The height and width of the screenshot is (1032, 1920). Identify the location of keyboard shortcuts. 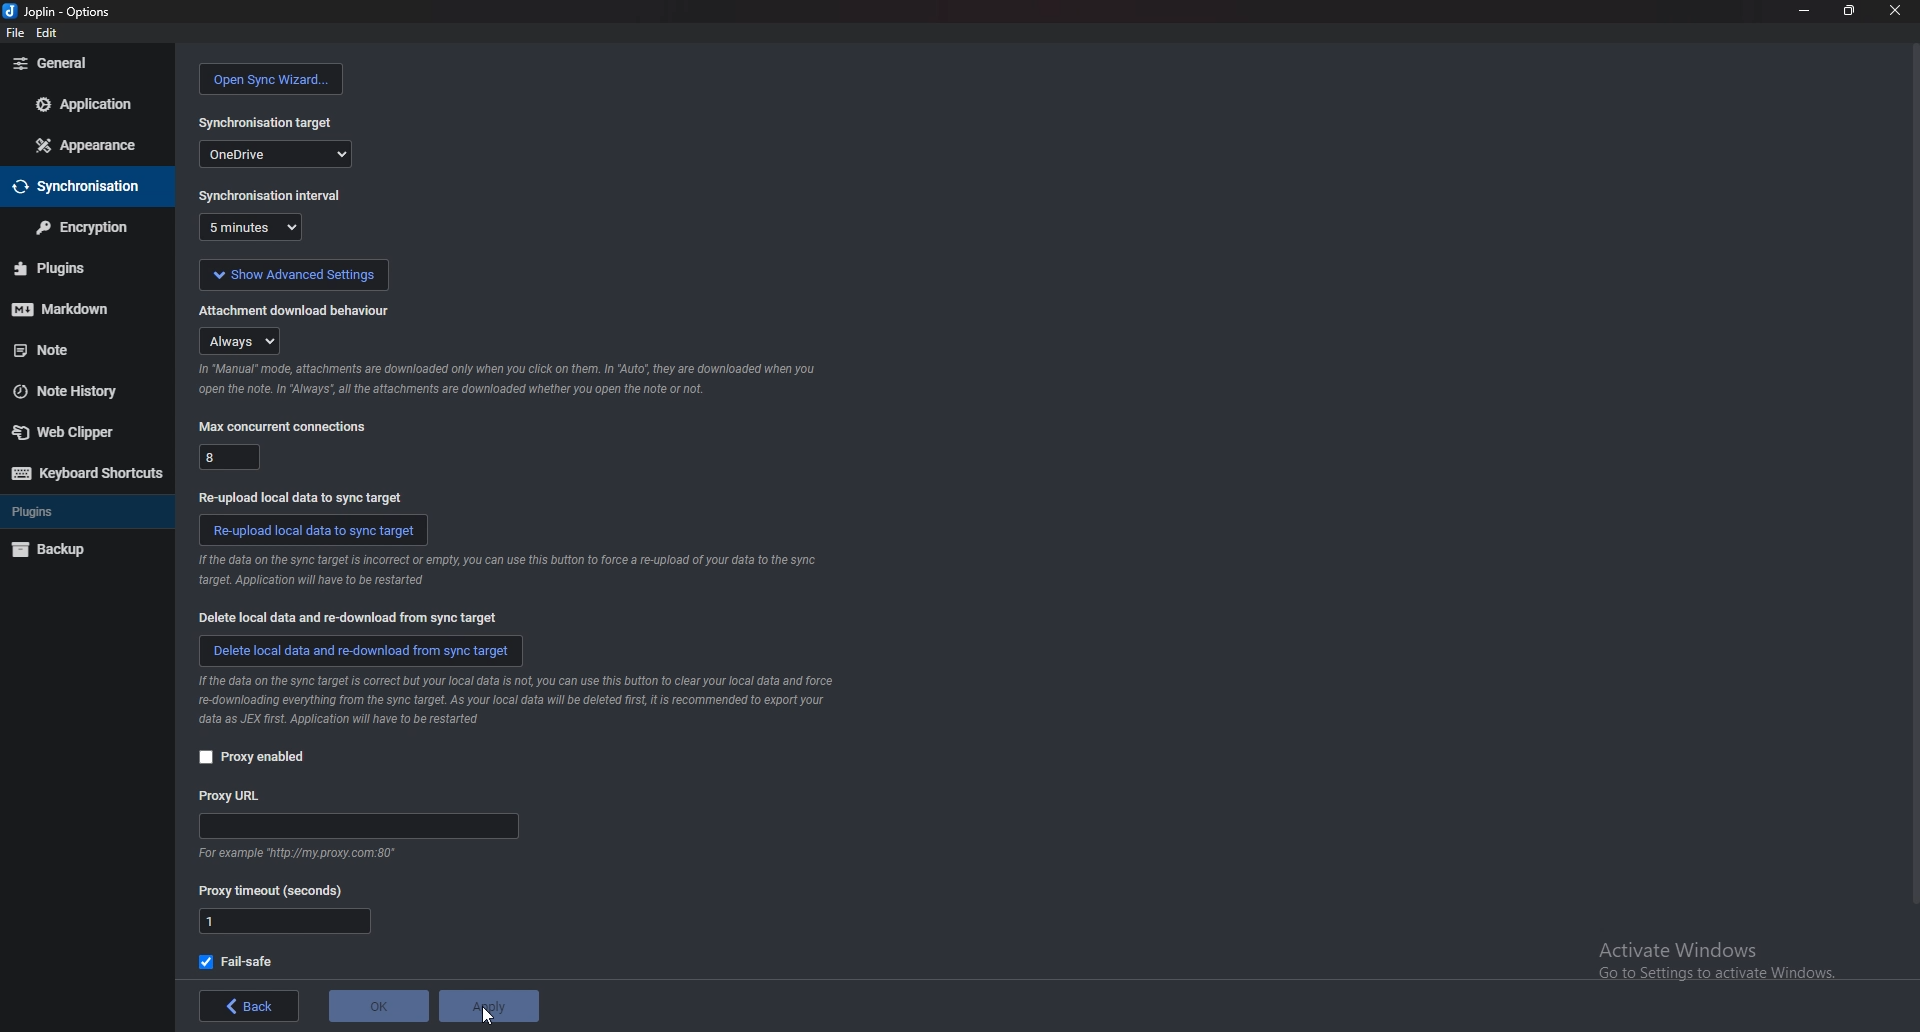
(85, 473).